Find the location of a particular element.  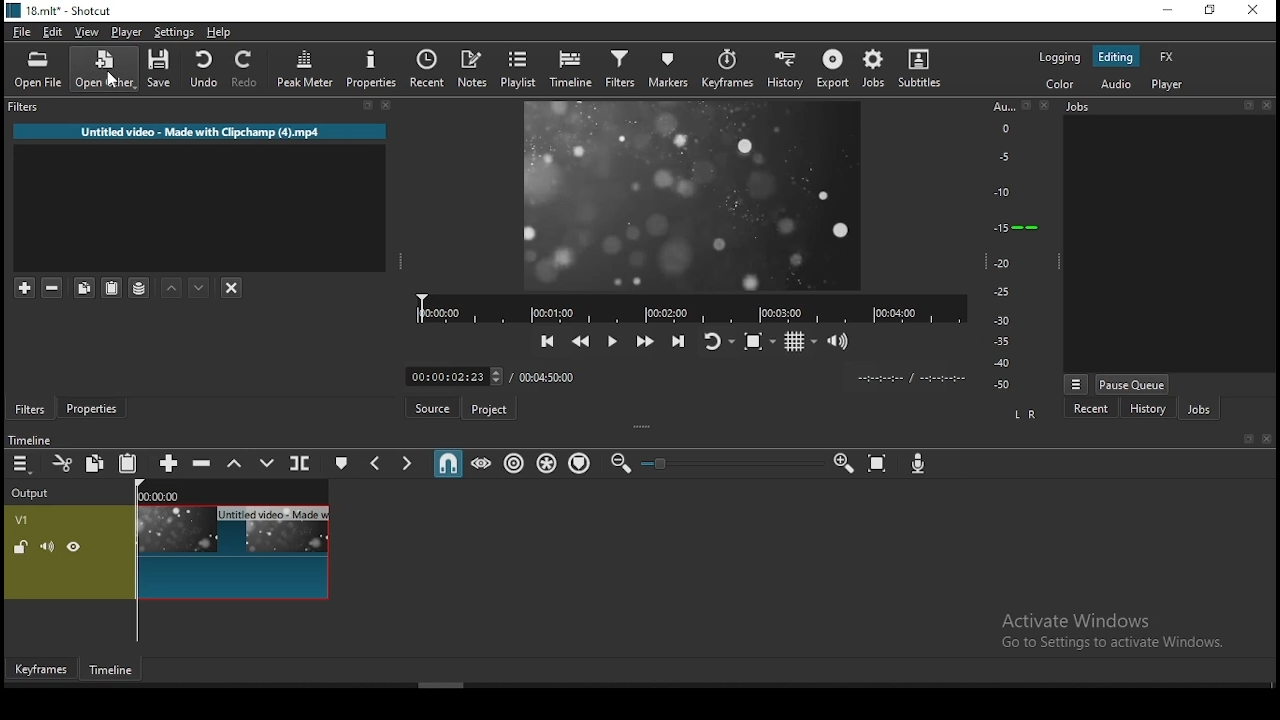

filters is located at coordinates (32, 407).